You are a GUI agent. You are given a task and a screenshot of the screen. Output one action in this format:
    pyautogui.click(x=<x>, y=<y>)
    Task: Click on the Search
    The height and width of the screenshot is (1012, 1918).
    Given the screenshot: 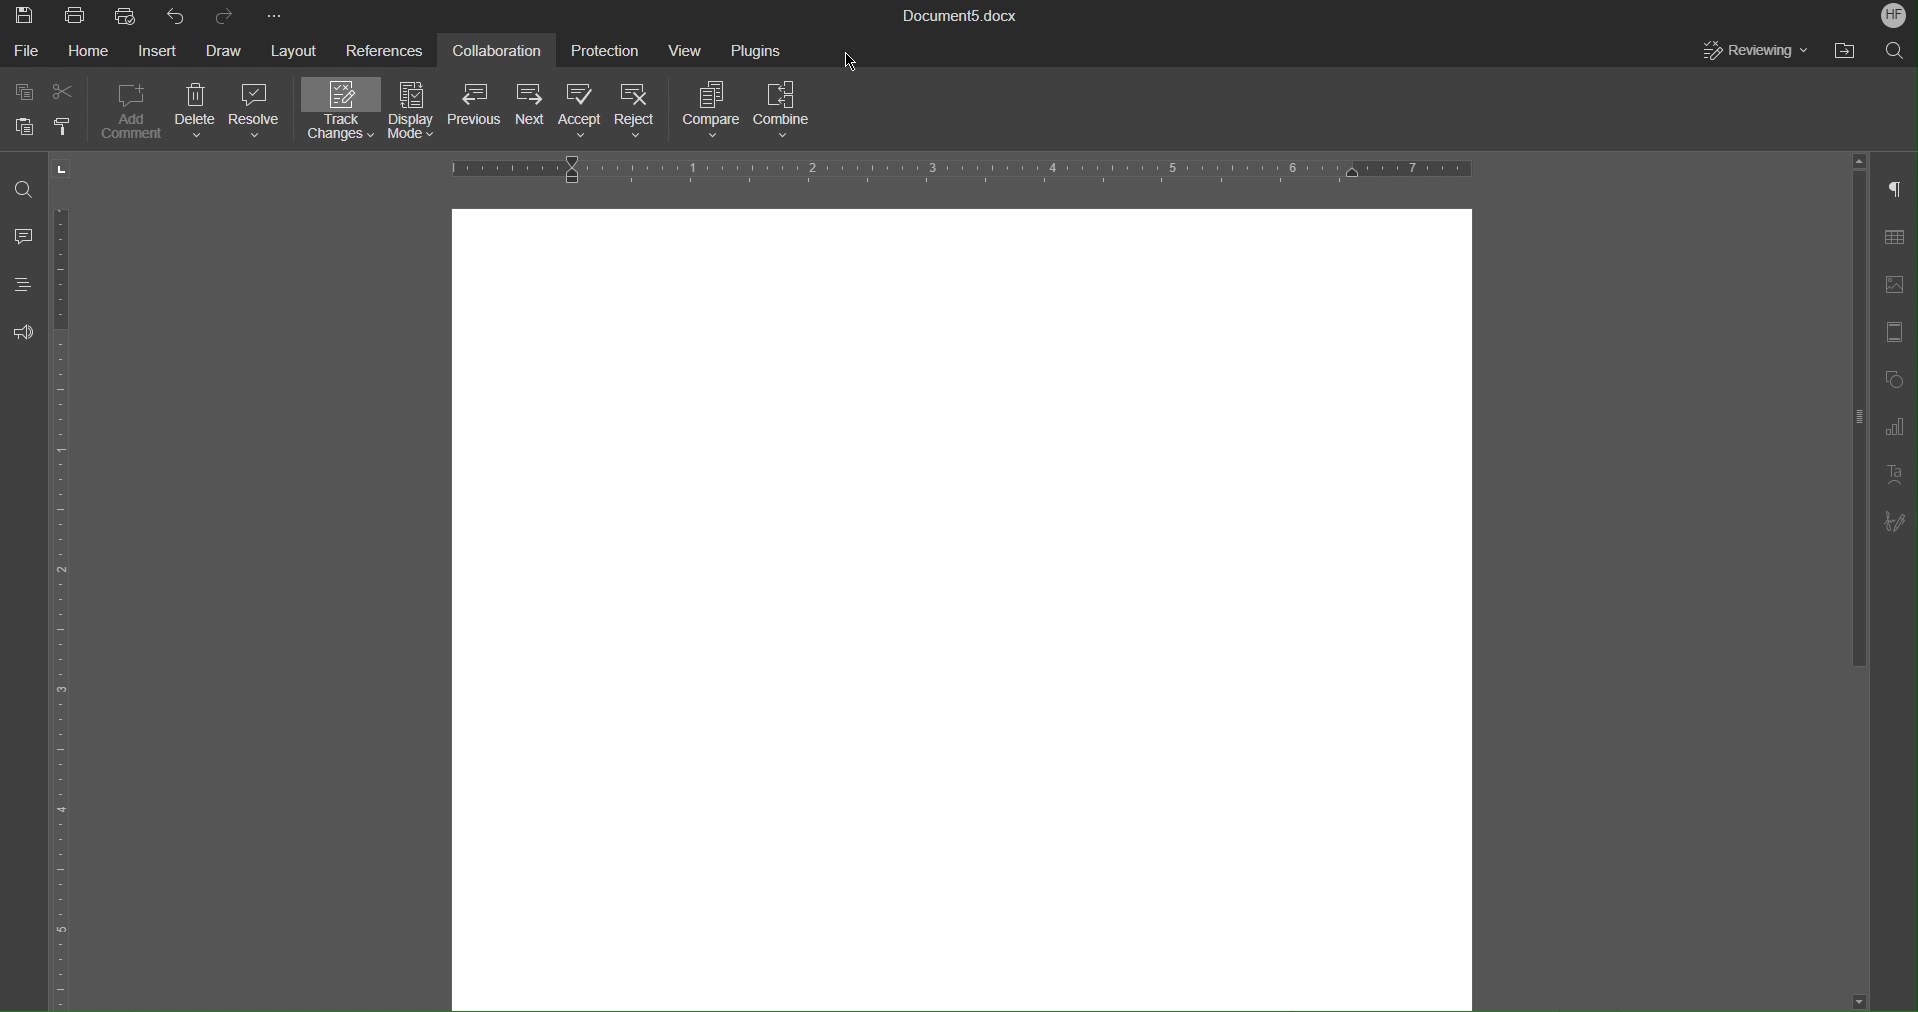 What is the action you would take?
    pyautogui.click(x=1892, y=51)
    